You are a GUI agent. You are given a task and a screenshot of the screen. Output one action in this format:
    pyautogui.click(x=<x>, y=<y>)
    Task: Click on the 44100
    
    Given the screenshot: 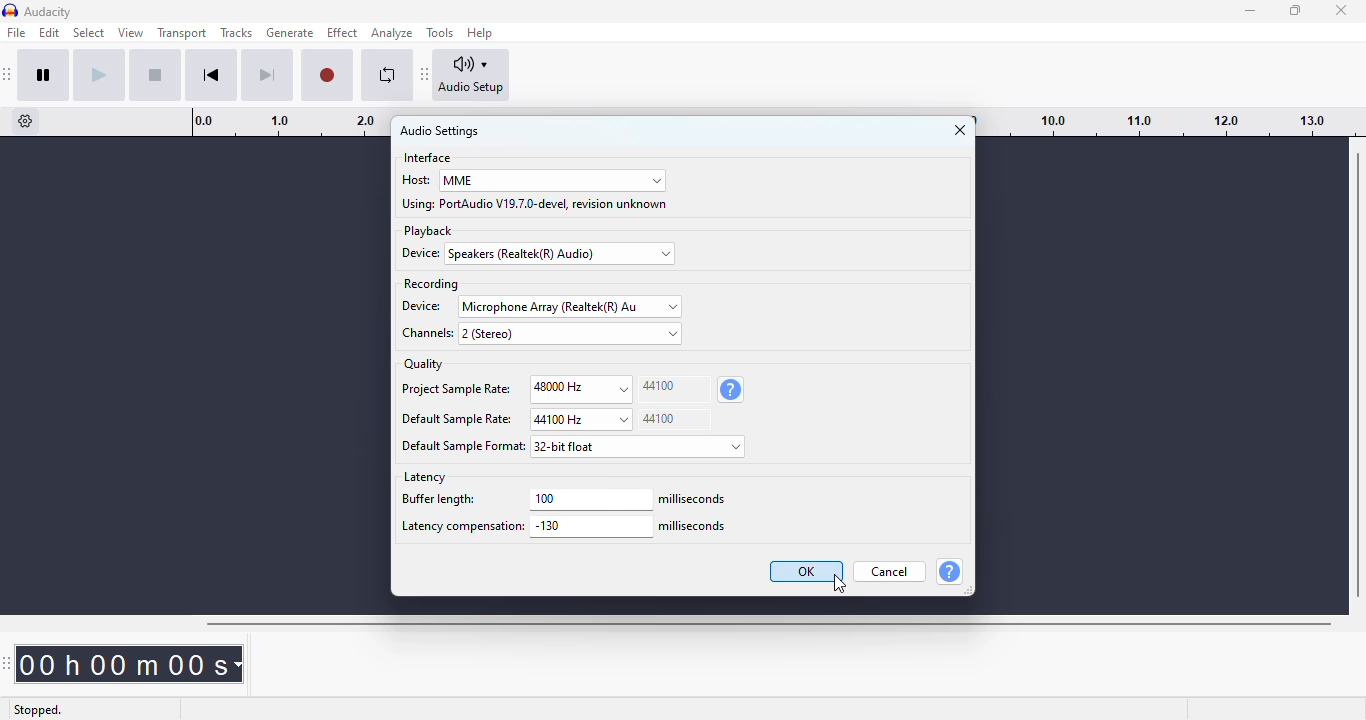 What is the action you would take?
    pyautogui.click(x=674, y=419)
    